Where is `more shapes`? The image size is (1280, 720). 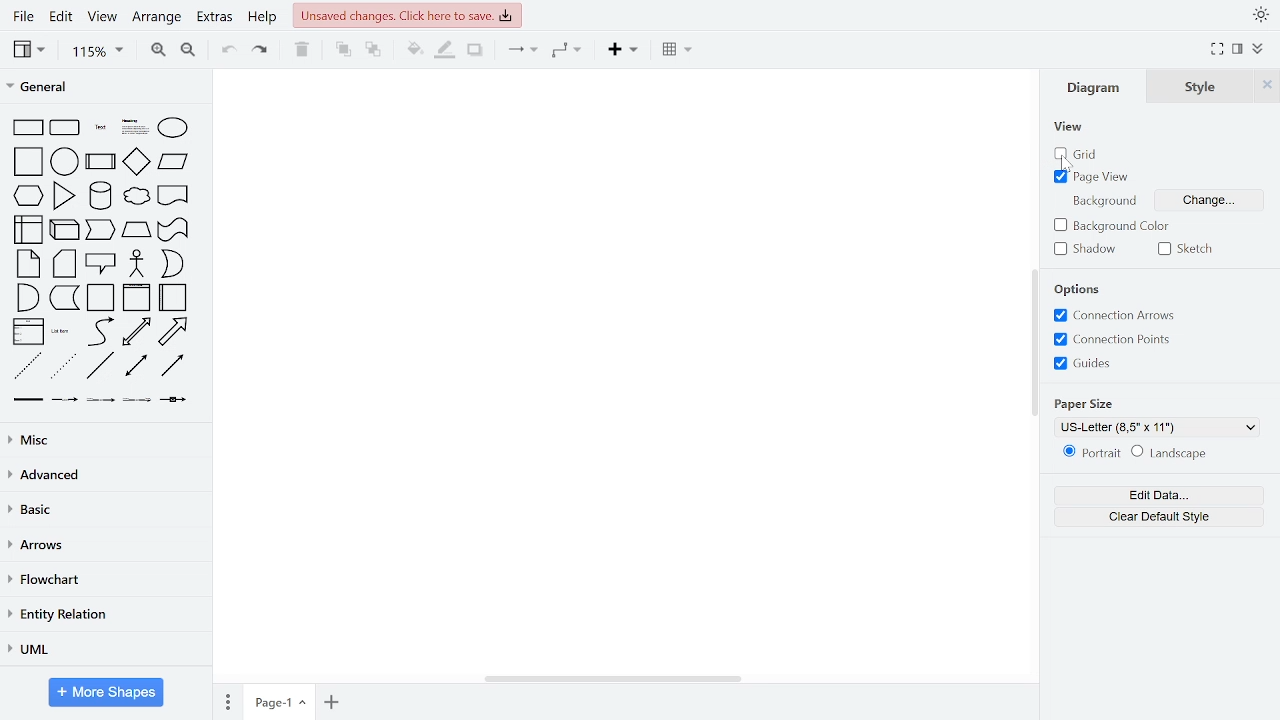 more shapes is located at coordinates (104, 694).